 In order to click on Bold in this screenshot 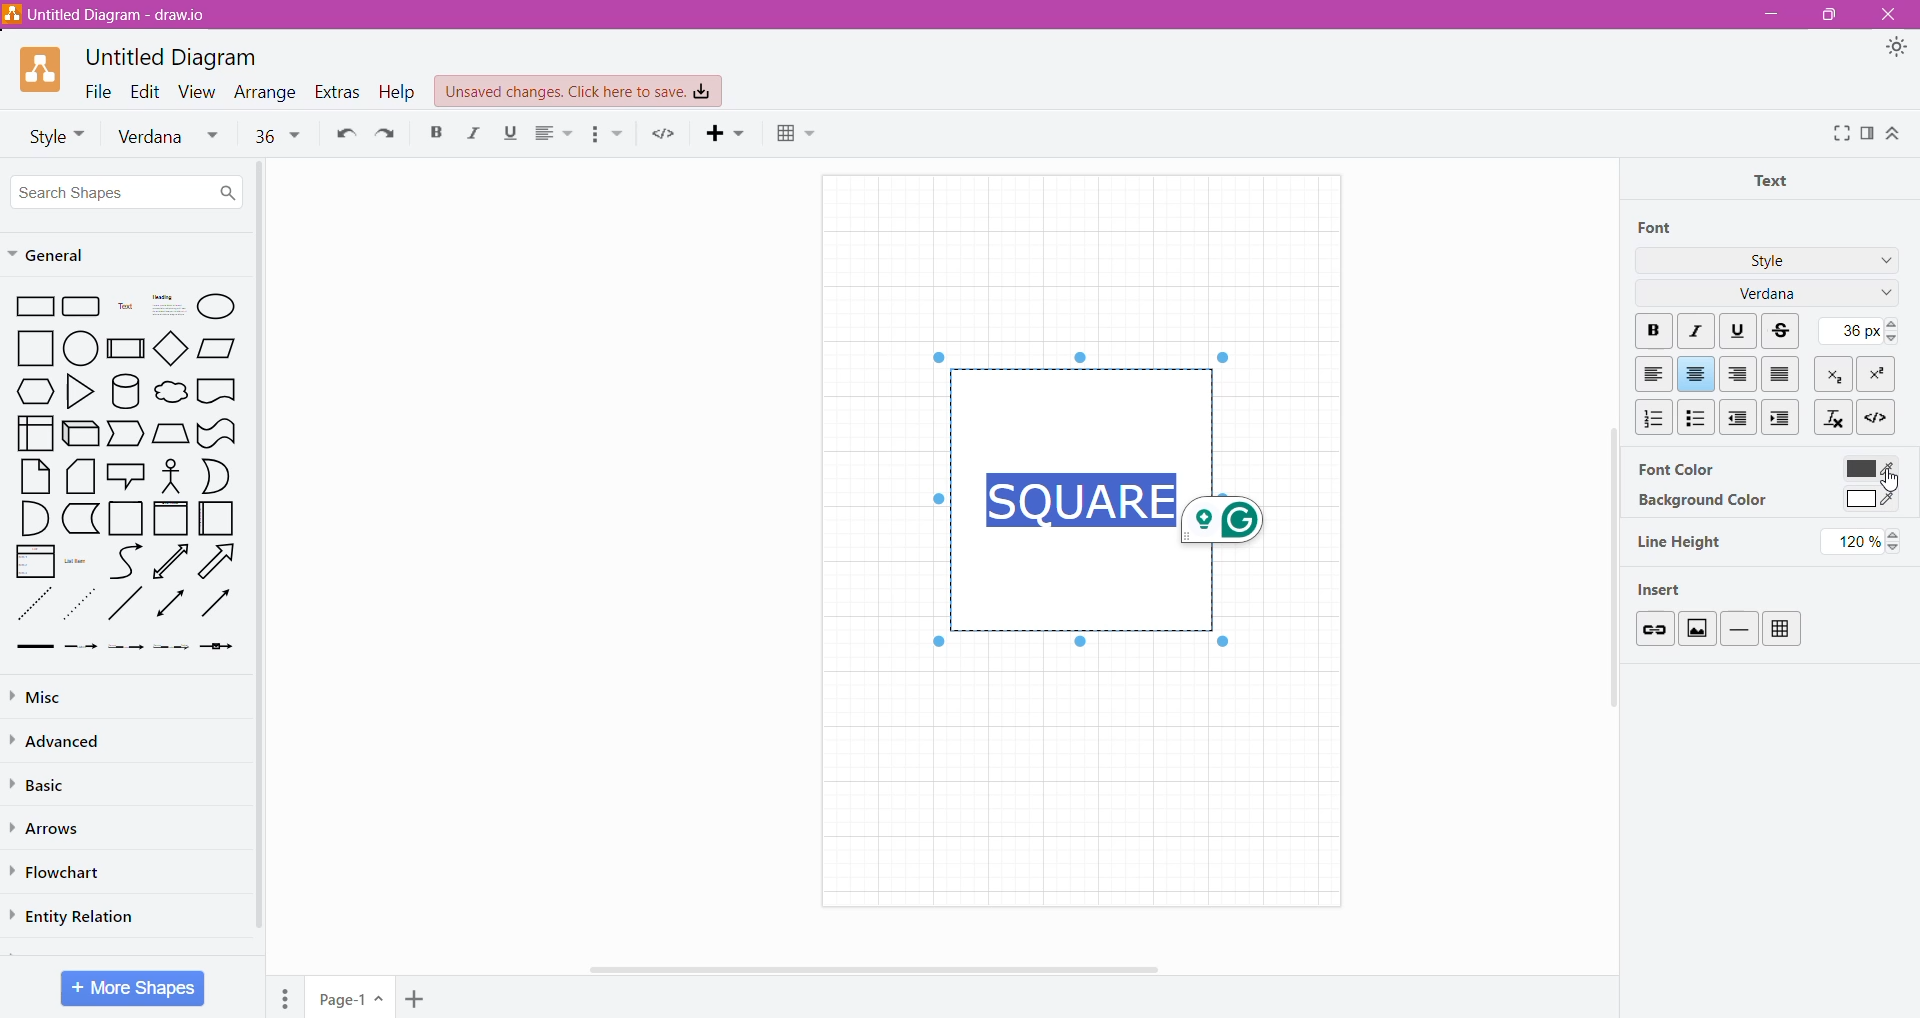, I will do `click(436, 131)`.